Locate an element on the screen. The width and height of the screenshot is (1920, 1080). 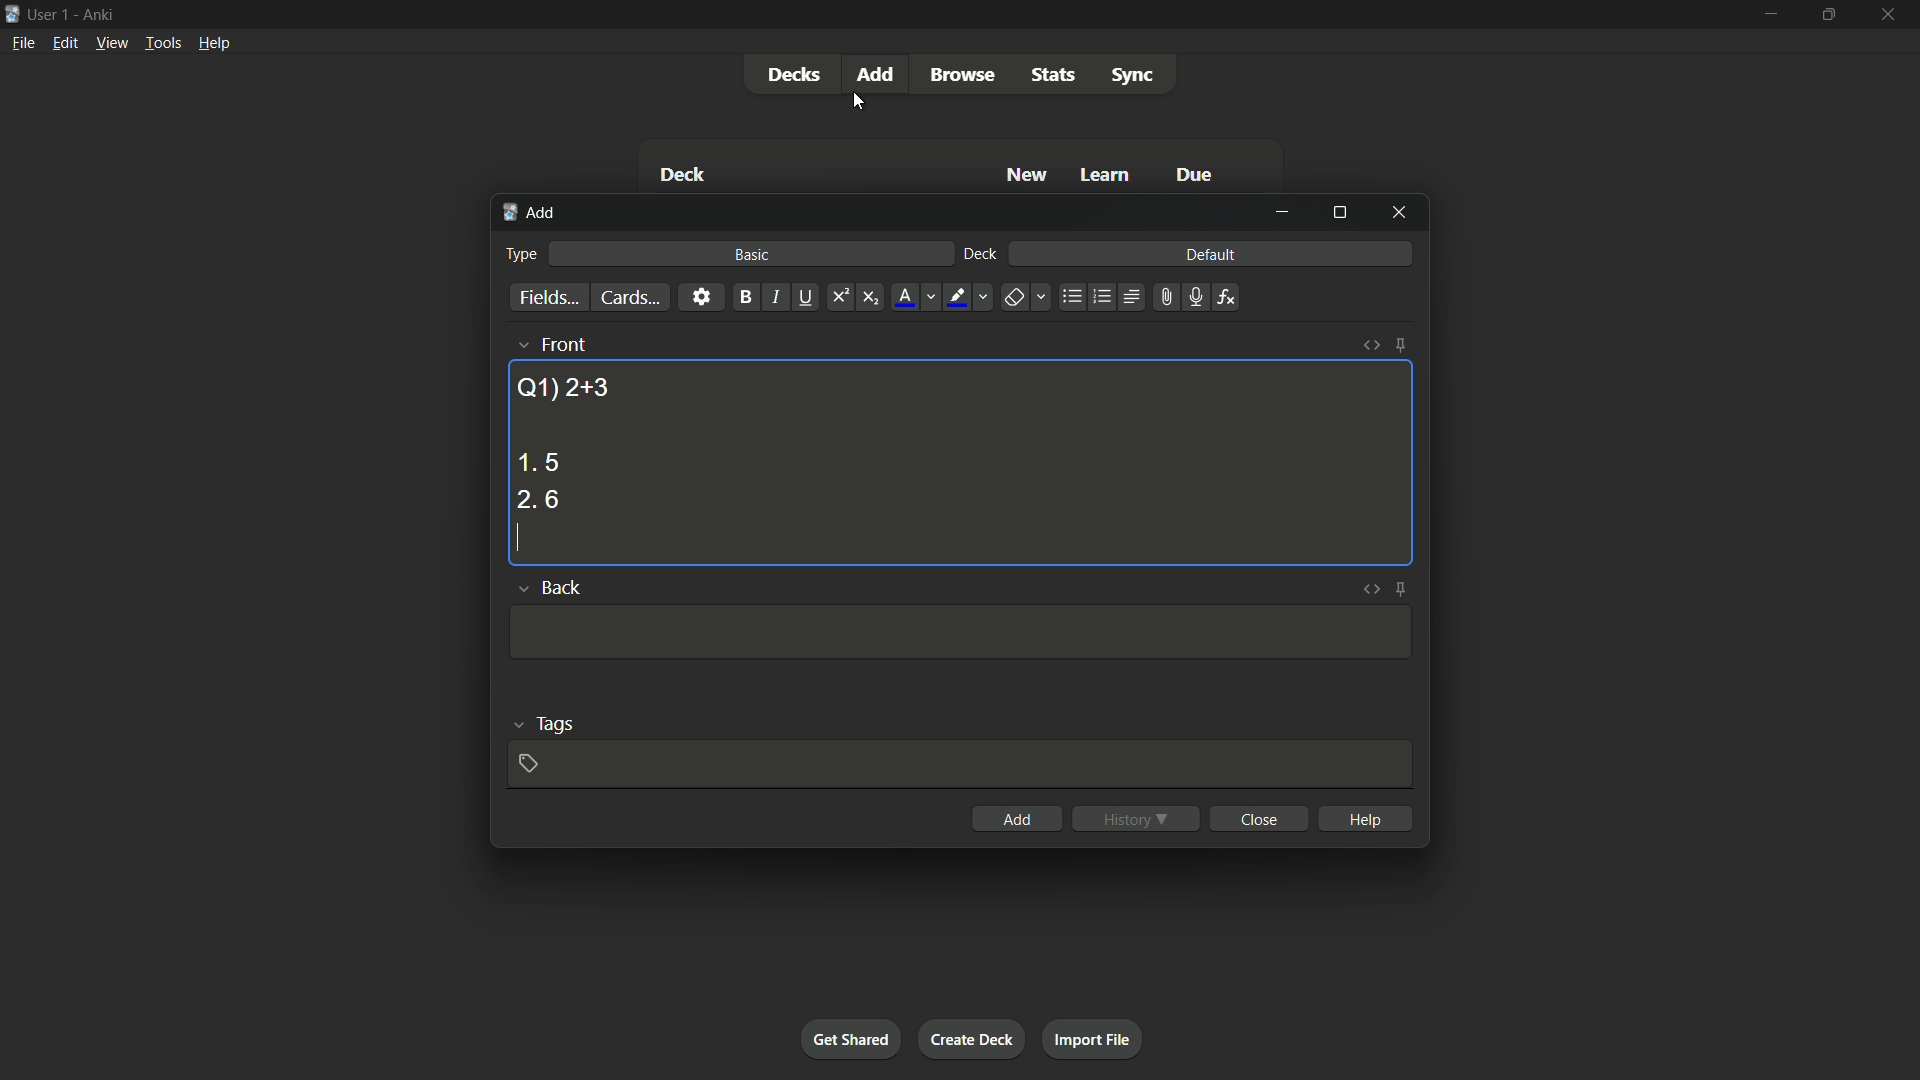
alignment is located at coordinates (1130, 298).